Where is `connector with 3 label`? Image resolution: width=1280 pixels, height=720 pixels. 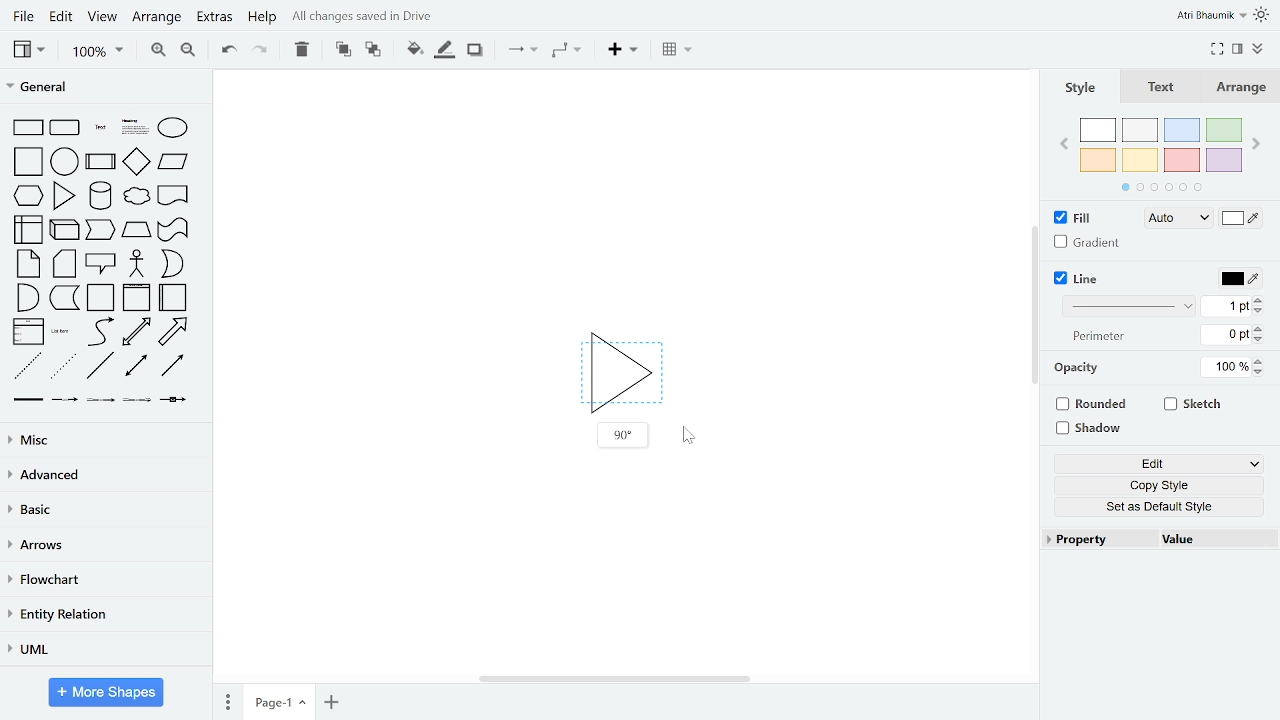
connector with 3 label is located at coordinates (135, 402).